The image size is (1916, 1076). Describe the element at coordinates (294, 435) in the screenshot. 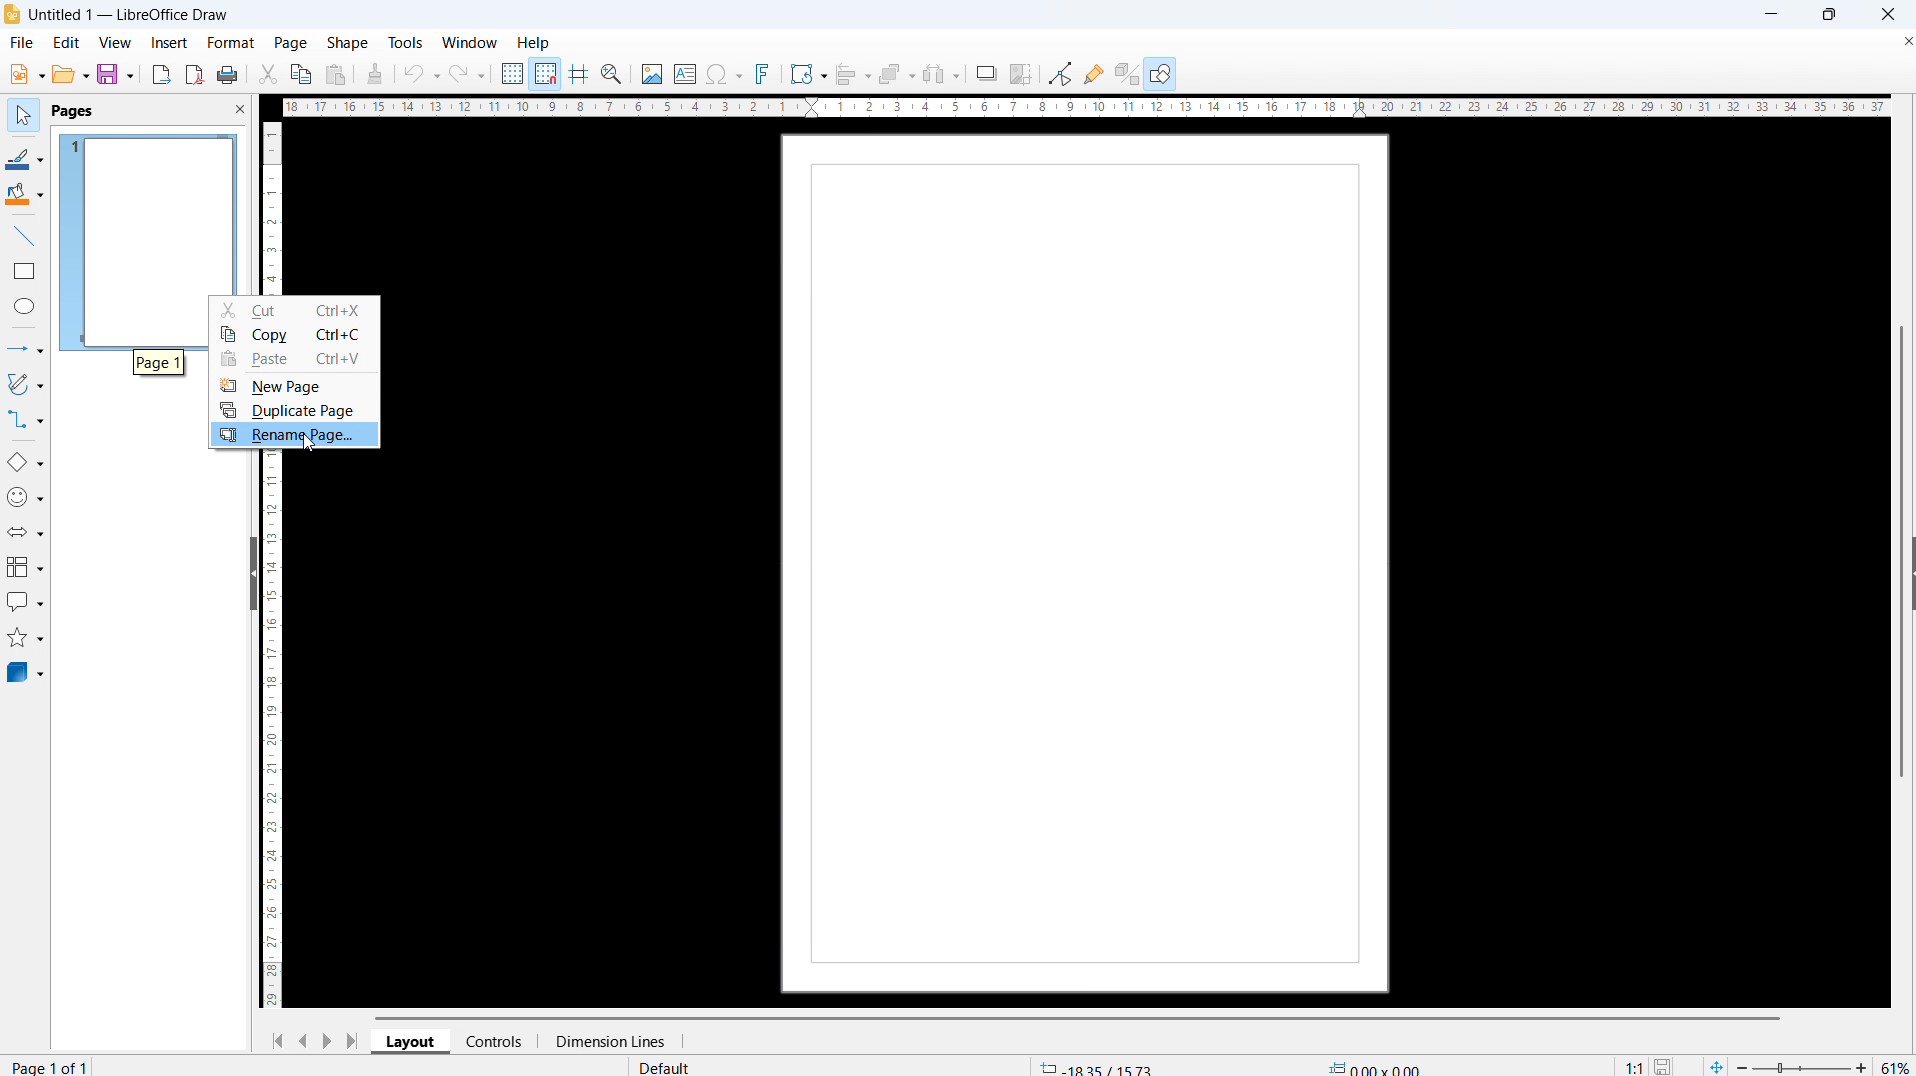

I see `rename page` at that location.